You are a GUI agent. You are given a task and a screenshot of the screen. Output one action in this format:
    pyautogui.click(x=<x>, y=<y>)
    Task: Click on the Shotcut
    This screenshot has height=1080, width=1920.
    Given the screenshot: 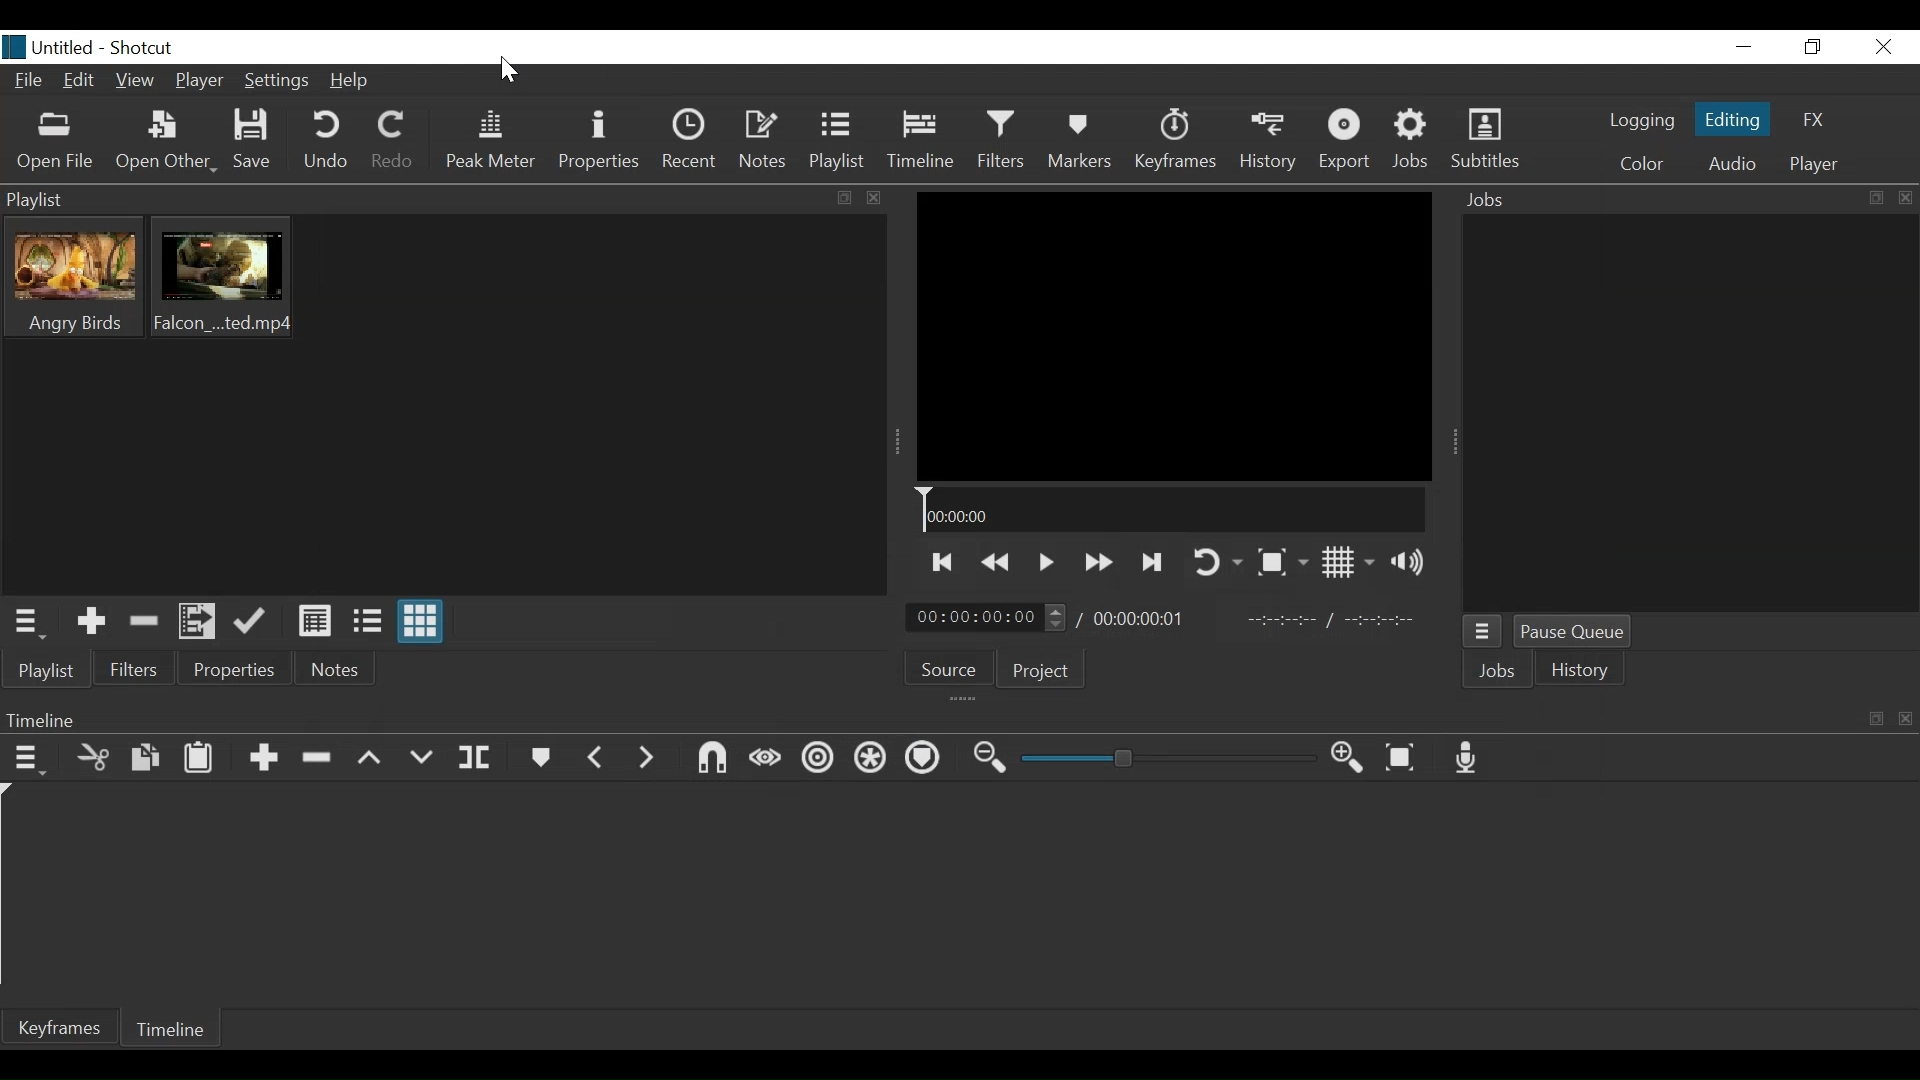 What is the action you would take?
    pyautogui.click(x=145, y=46)
    